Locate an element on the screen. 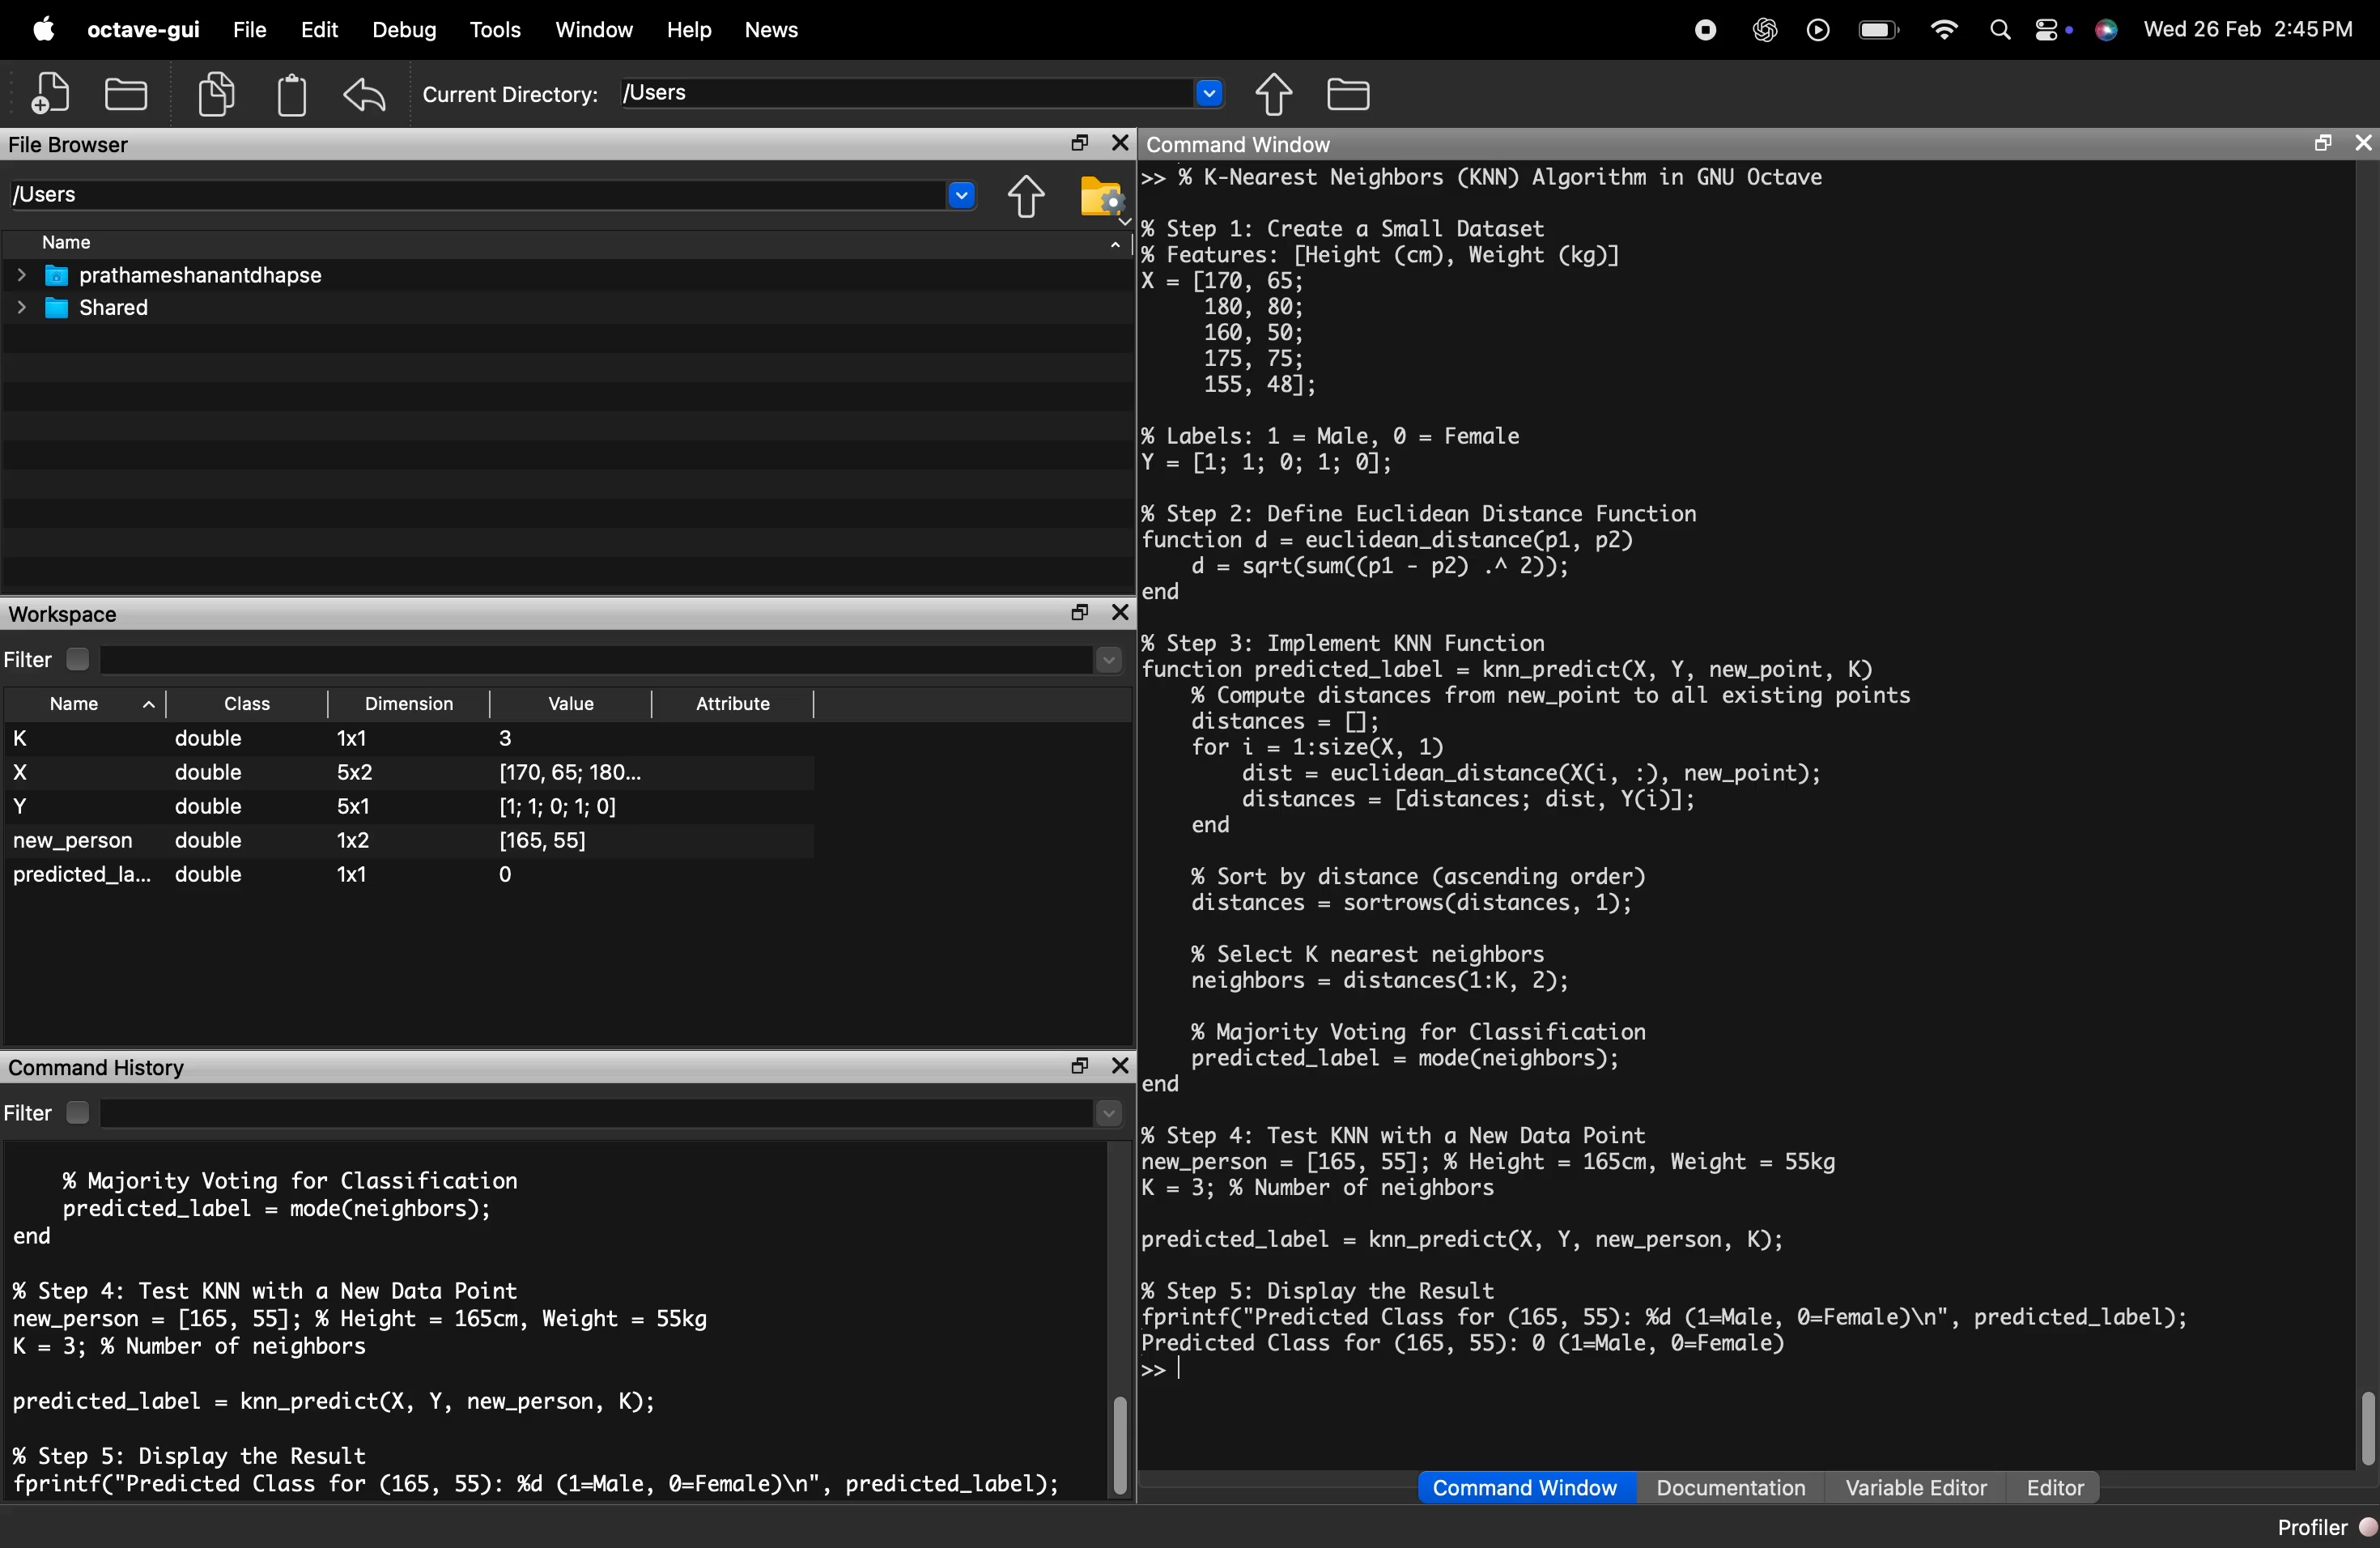 This screenshot has height=1548, width=2380. Value is located at coordinates (576, 701).